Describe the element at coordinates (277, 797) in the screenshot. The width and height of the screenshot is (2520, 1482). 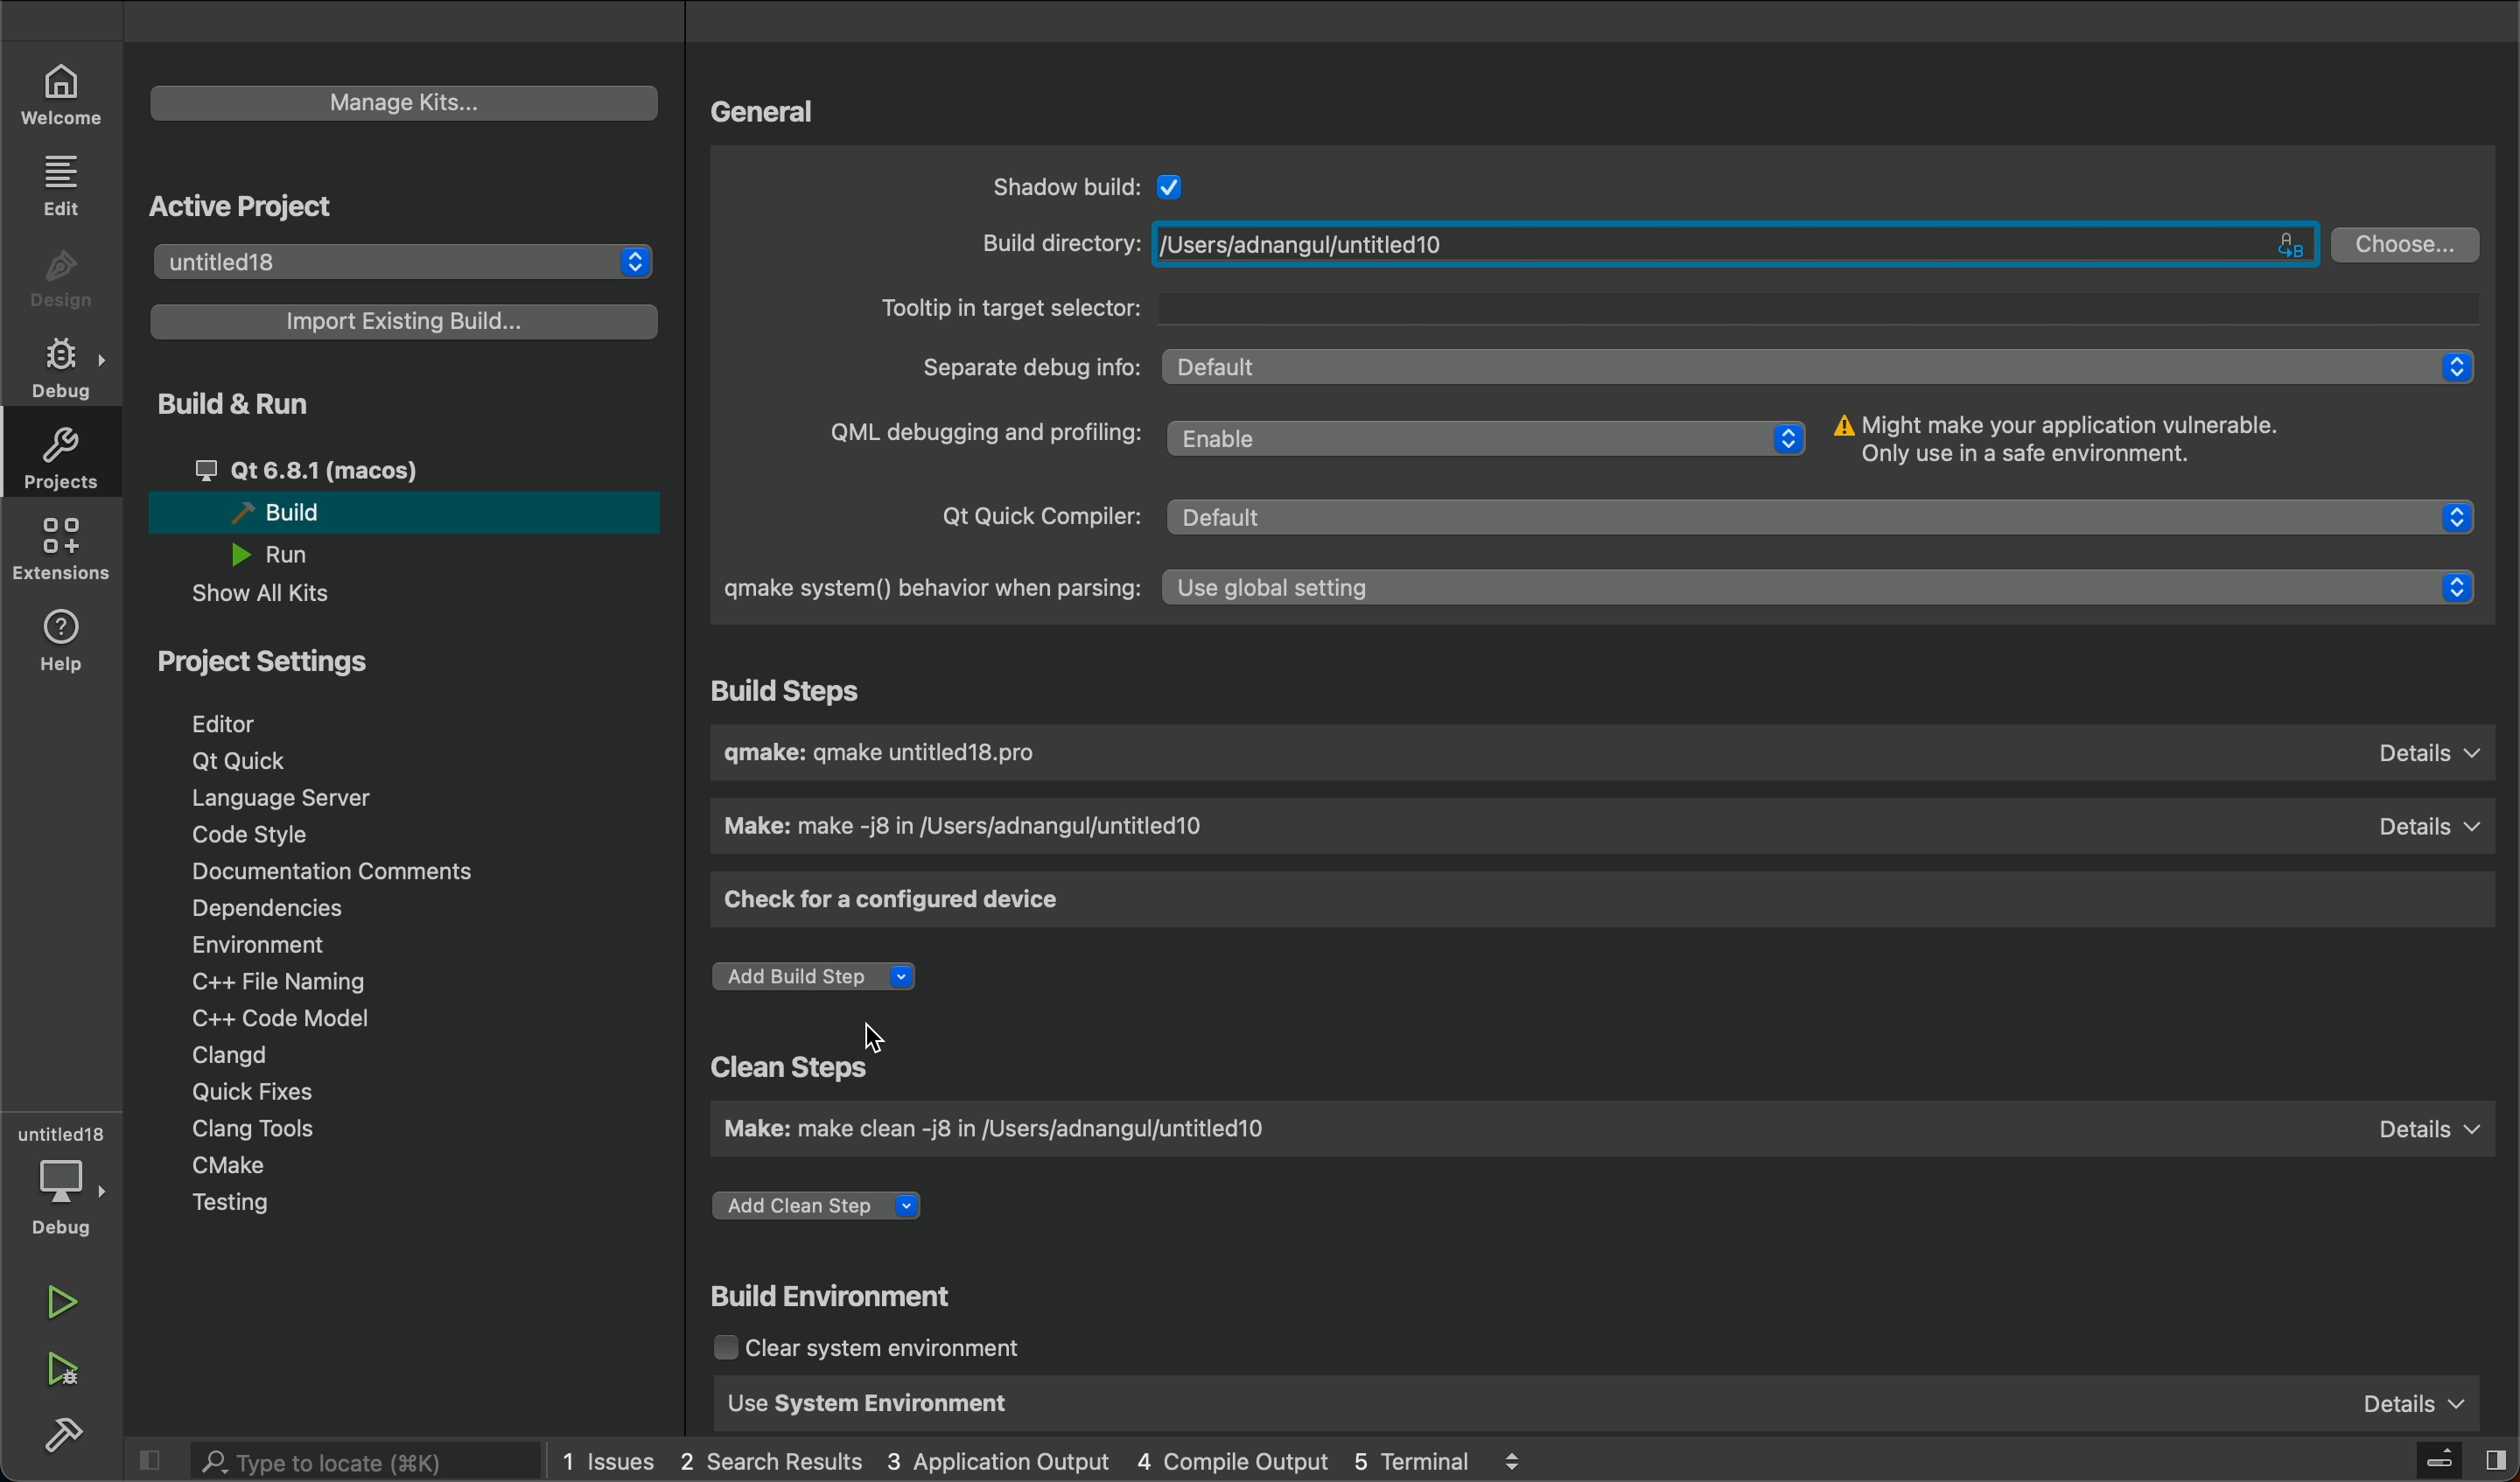
I see `Language Server` at that location.